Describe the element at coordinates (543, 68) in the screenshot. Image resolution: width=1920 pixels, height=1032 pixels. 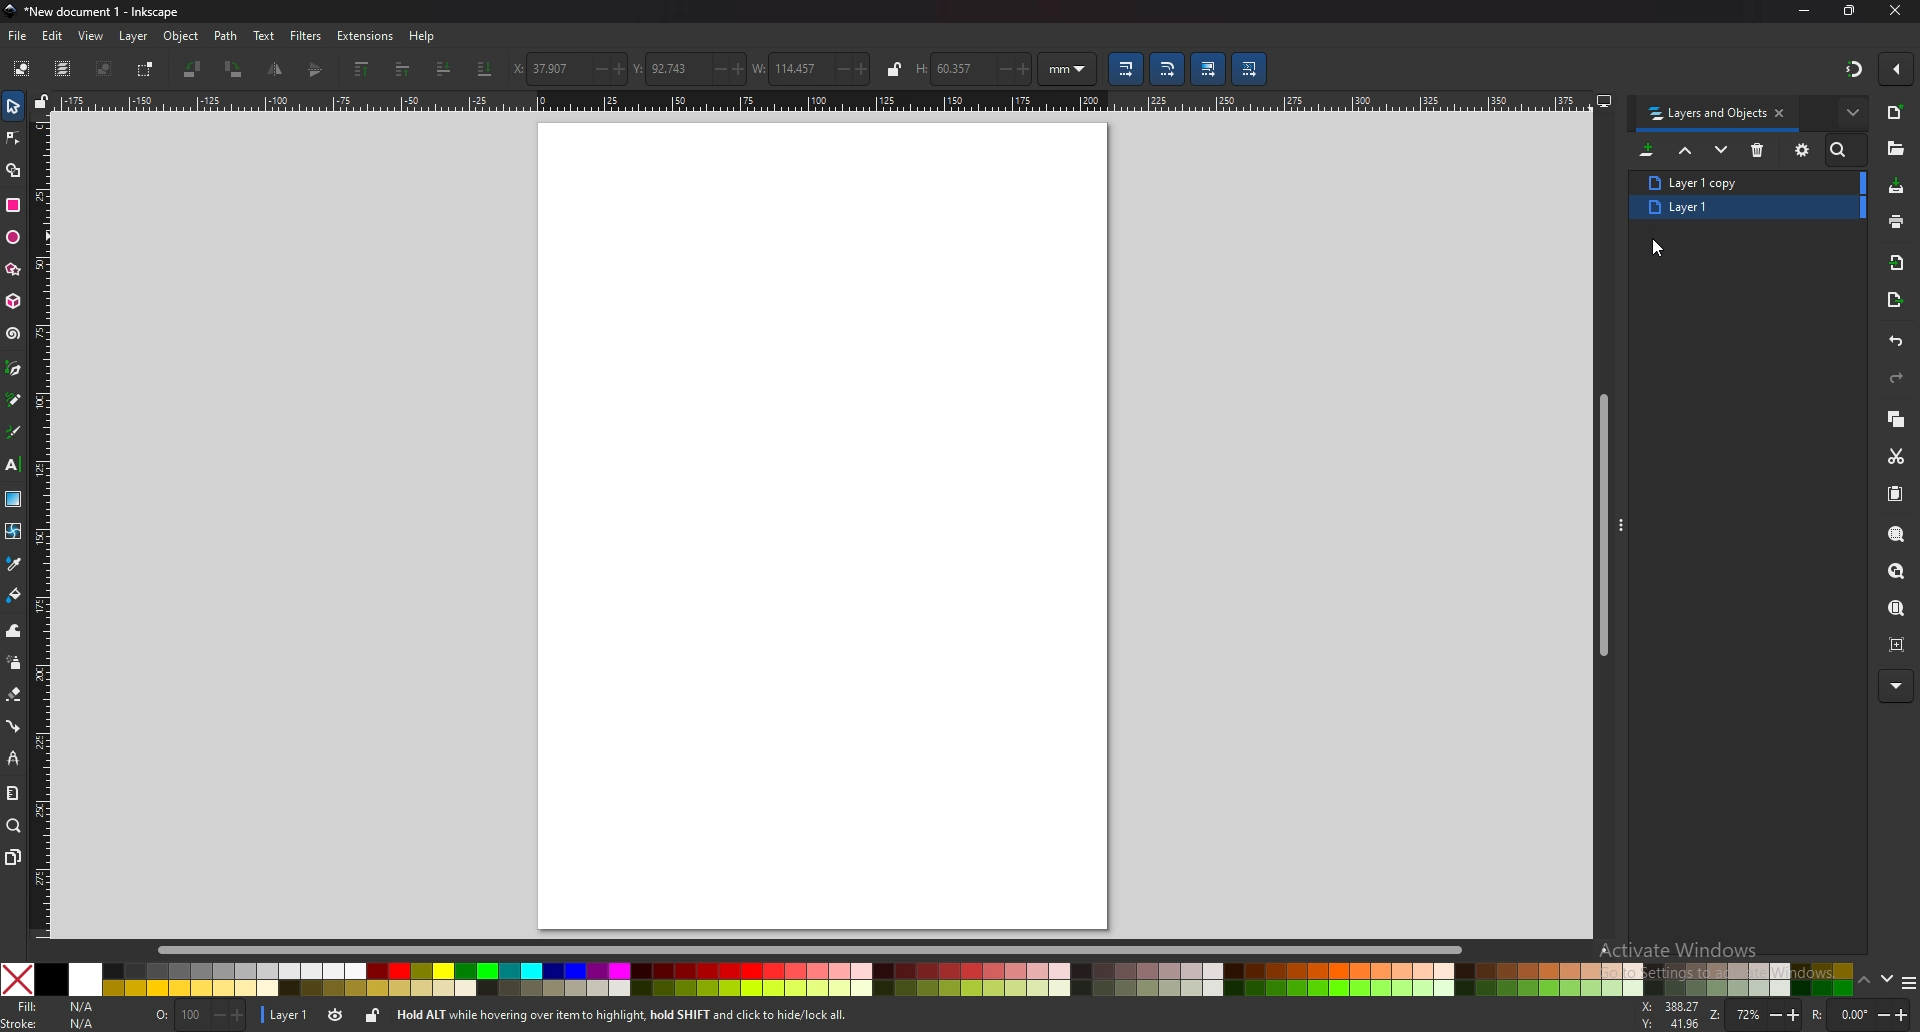
I see `x coordinates` at that location.